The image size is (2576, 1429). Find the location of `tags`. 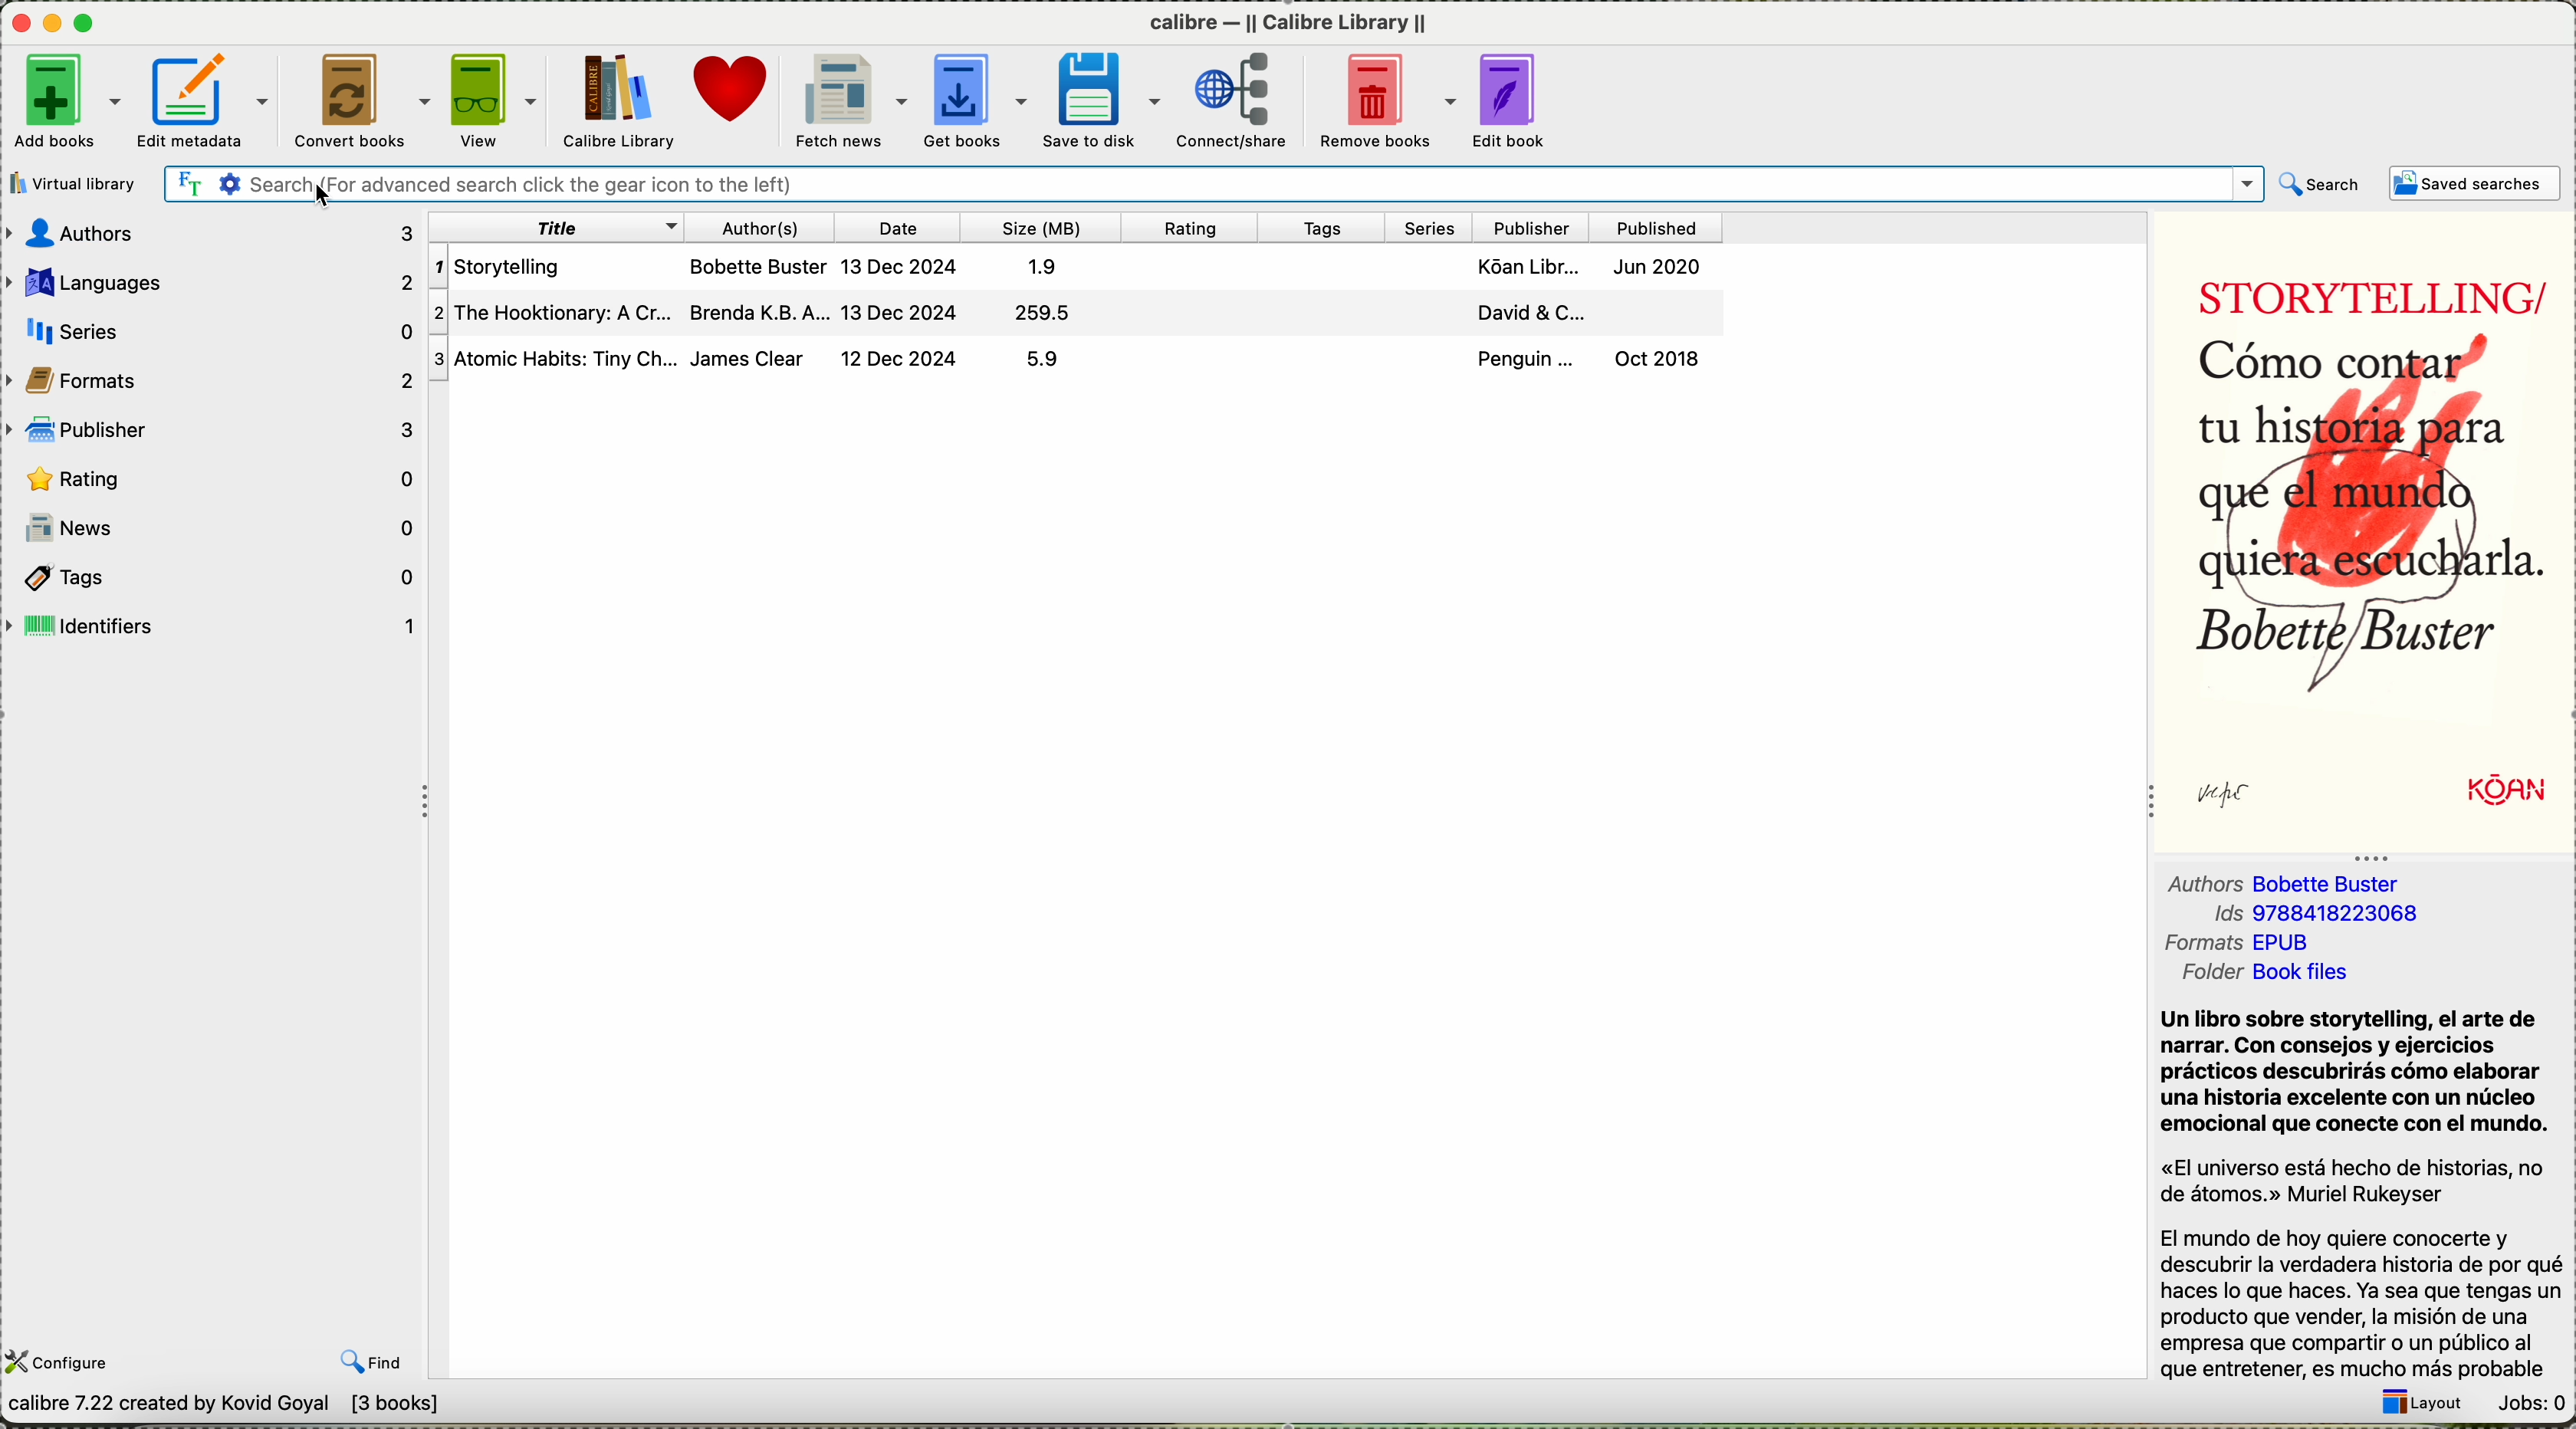

tags is located at coordinates (220, 576).